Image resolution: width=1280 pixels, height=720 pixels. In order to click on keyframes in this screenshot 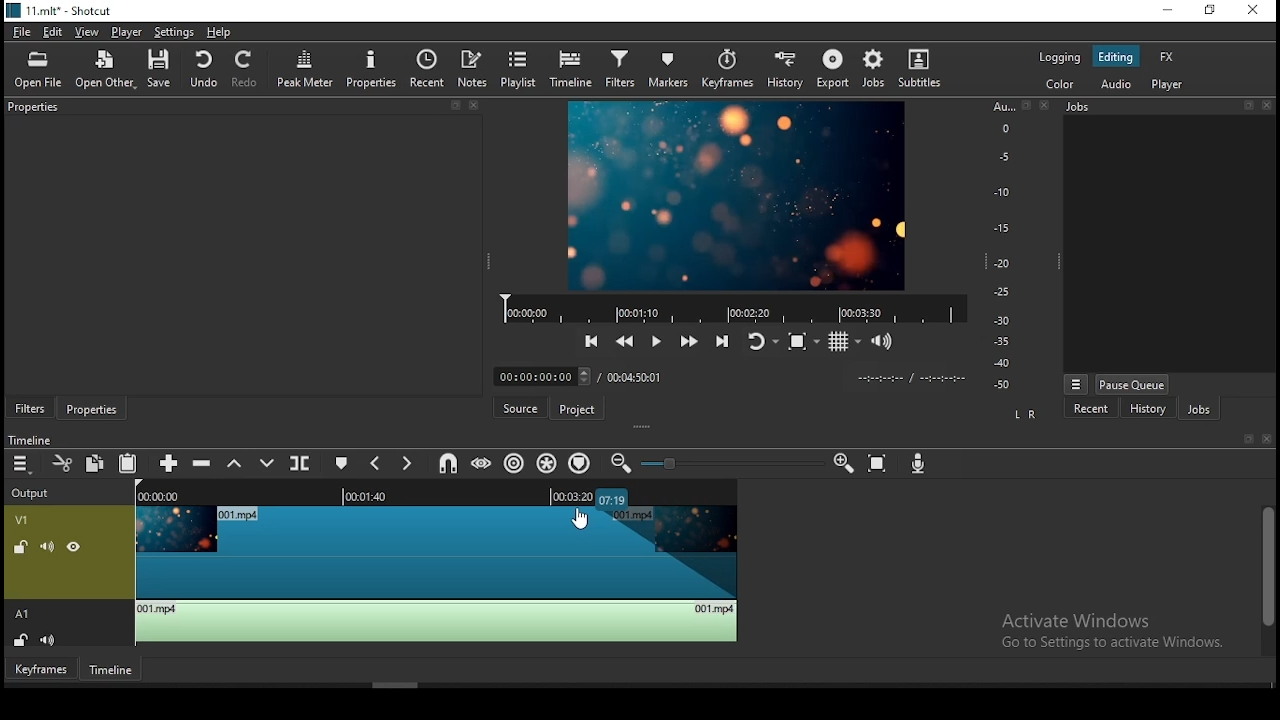, I will do `click(727, 65)`.